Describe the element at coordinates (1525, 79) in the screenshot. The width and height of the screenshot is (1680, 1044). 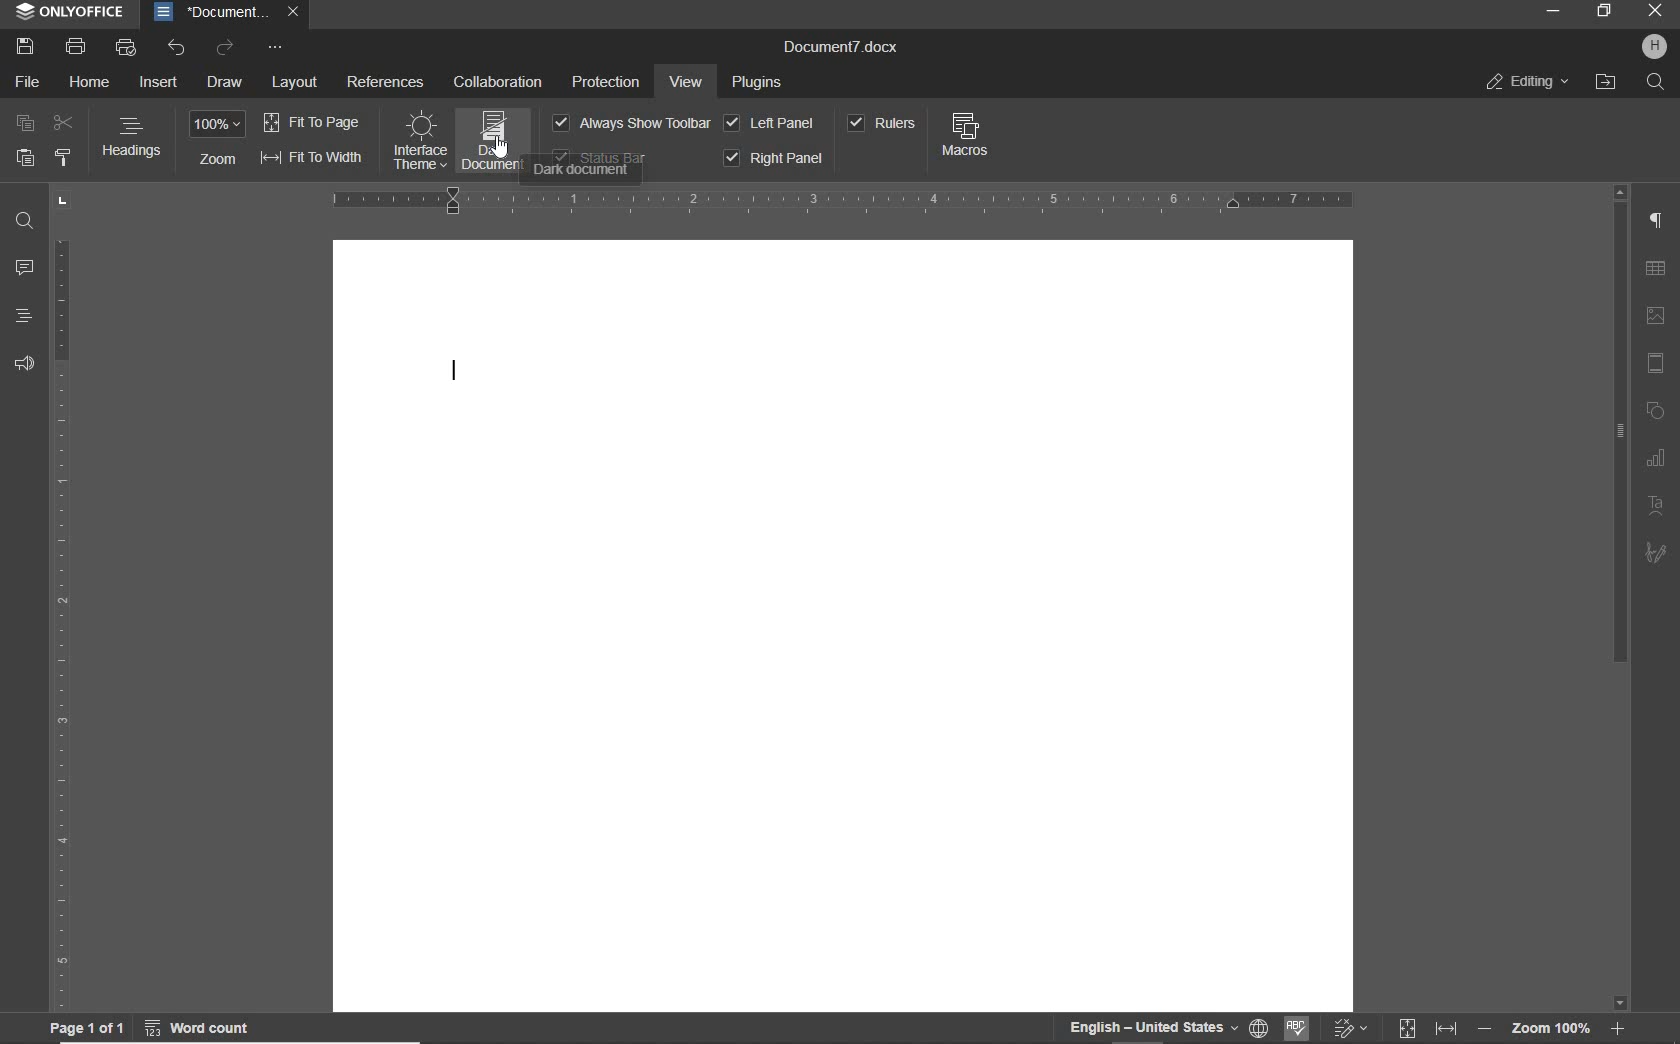
I see `EDITING` at that location.